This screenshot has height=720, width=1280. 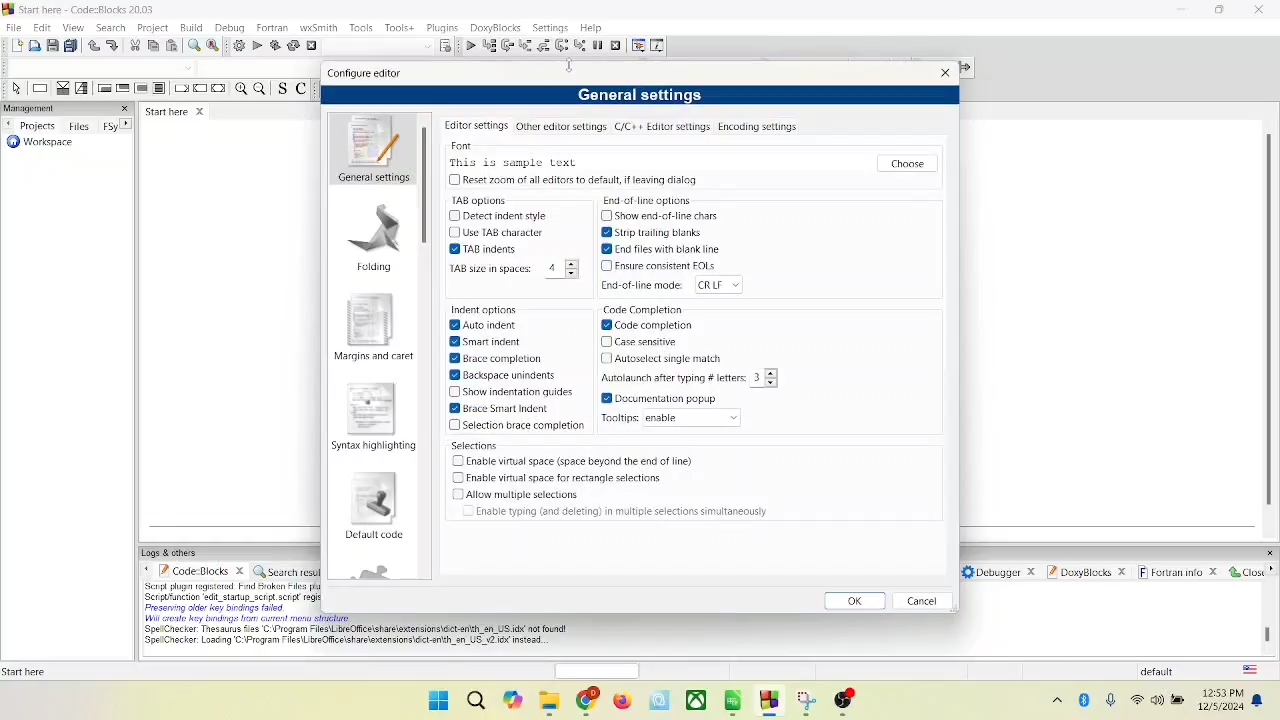 I want to click on zoom out, so click(x=258, y=87).